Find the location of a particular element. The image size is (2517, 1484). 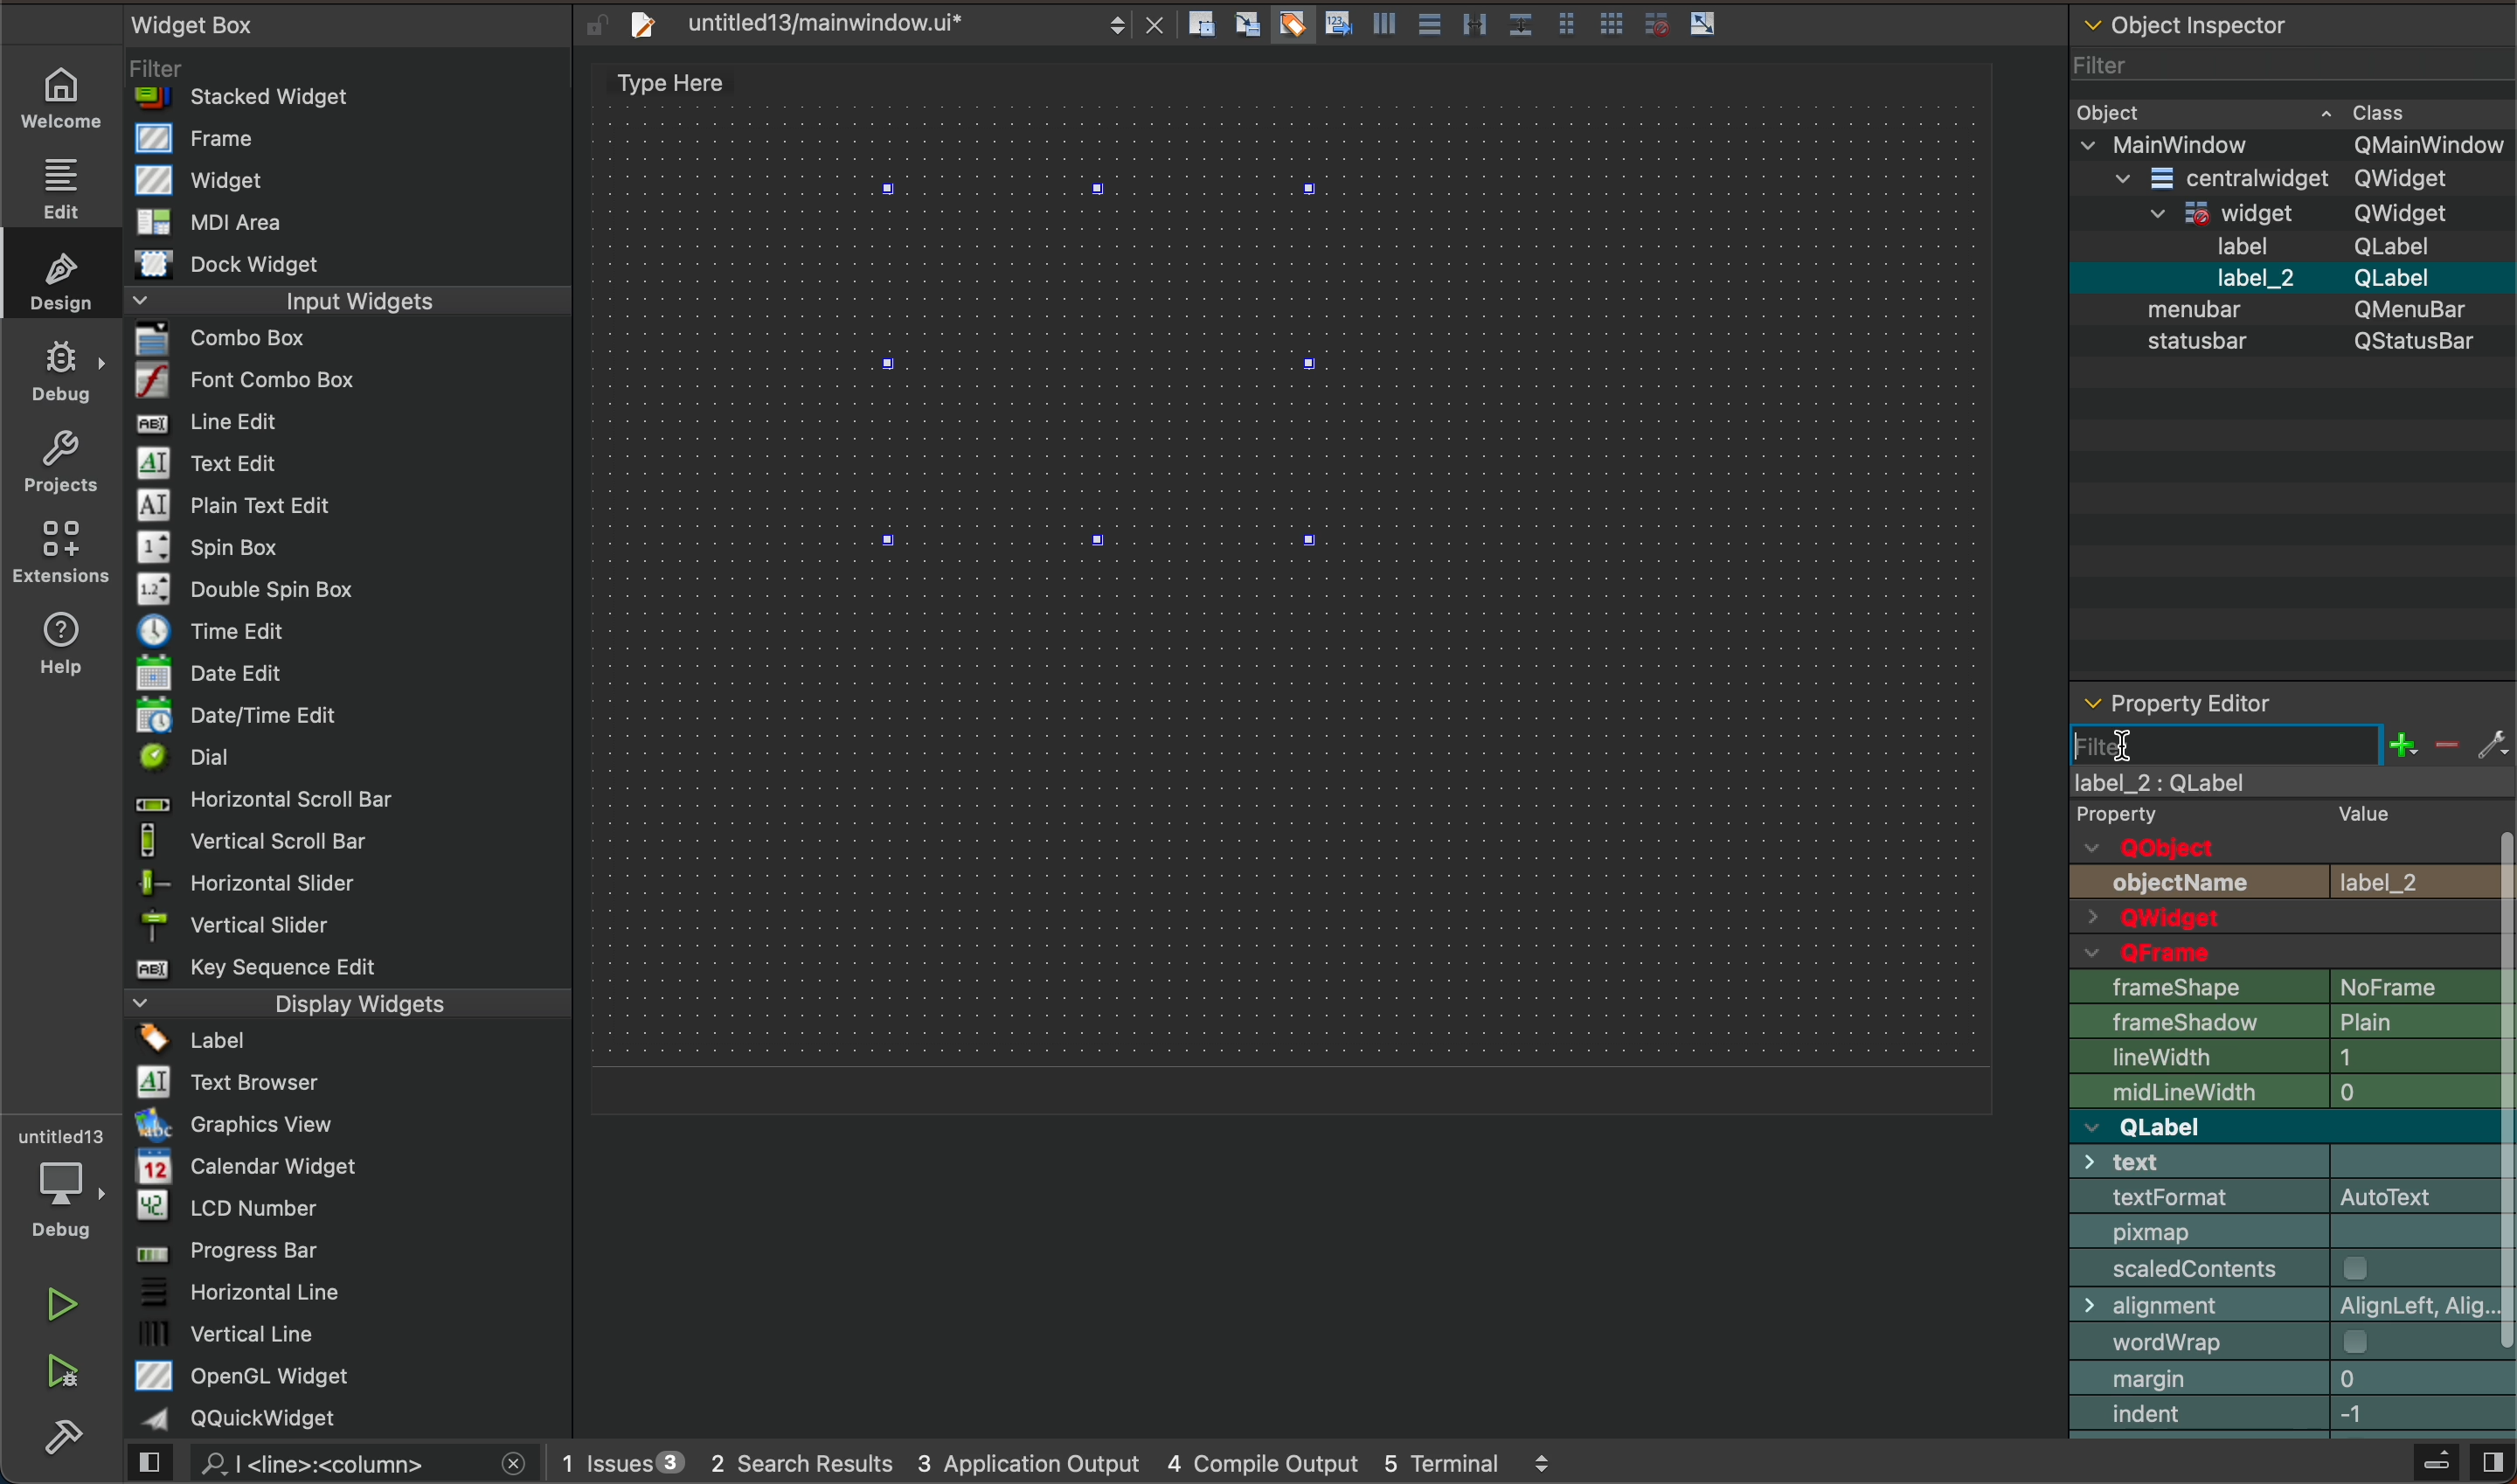

logs is located at coordinates (1069, 1466).